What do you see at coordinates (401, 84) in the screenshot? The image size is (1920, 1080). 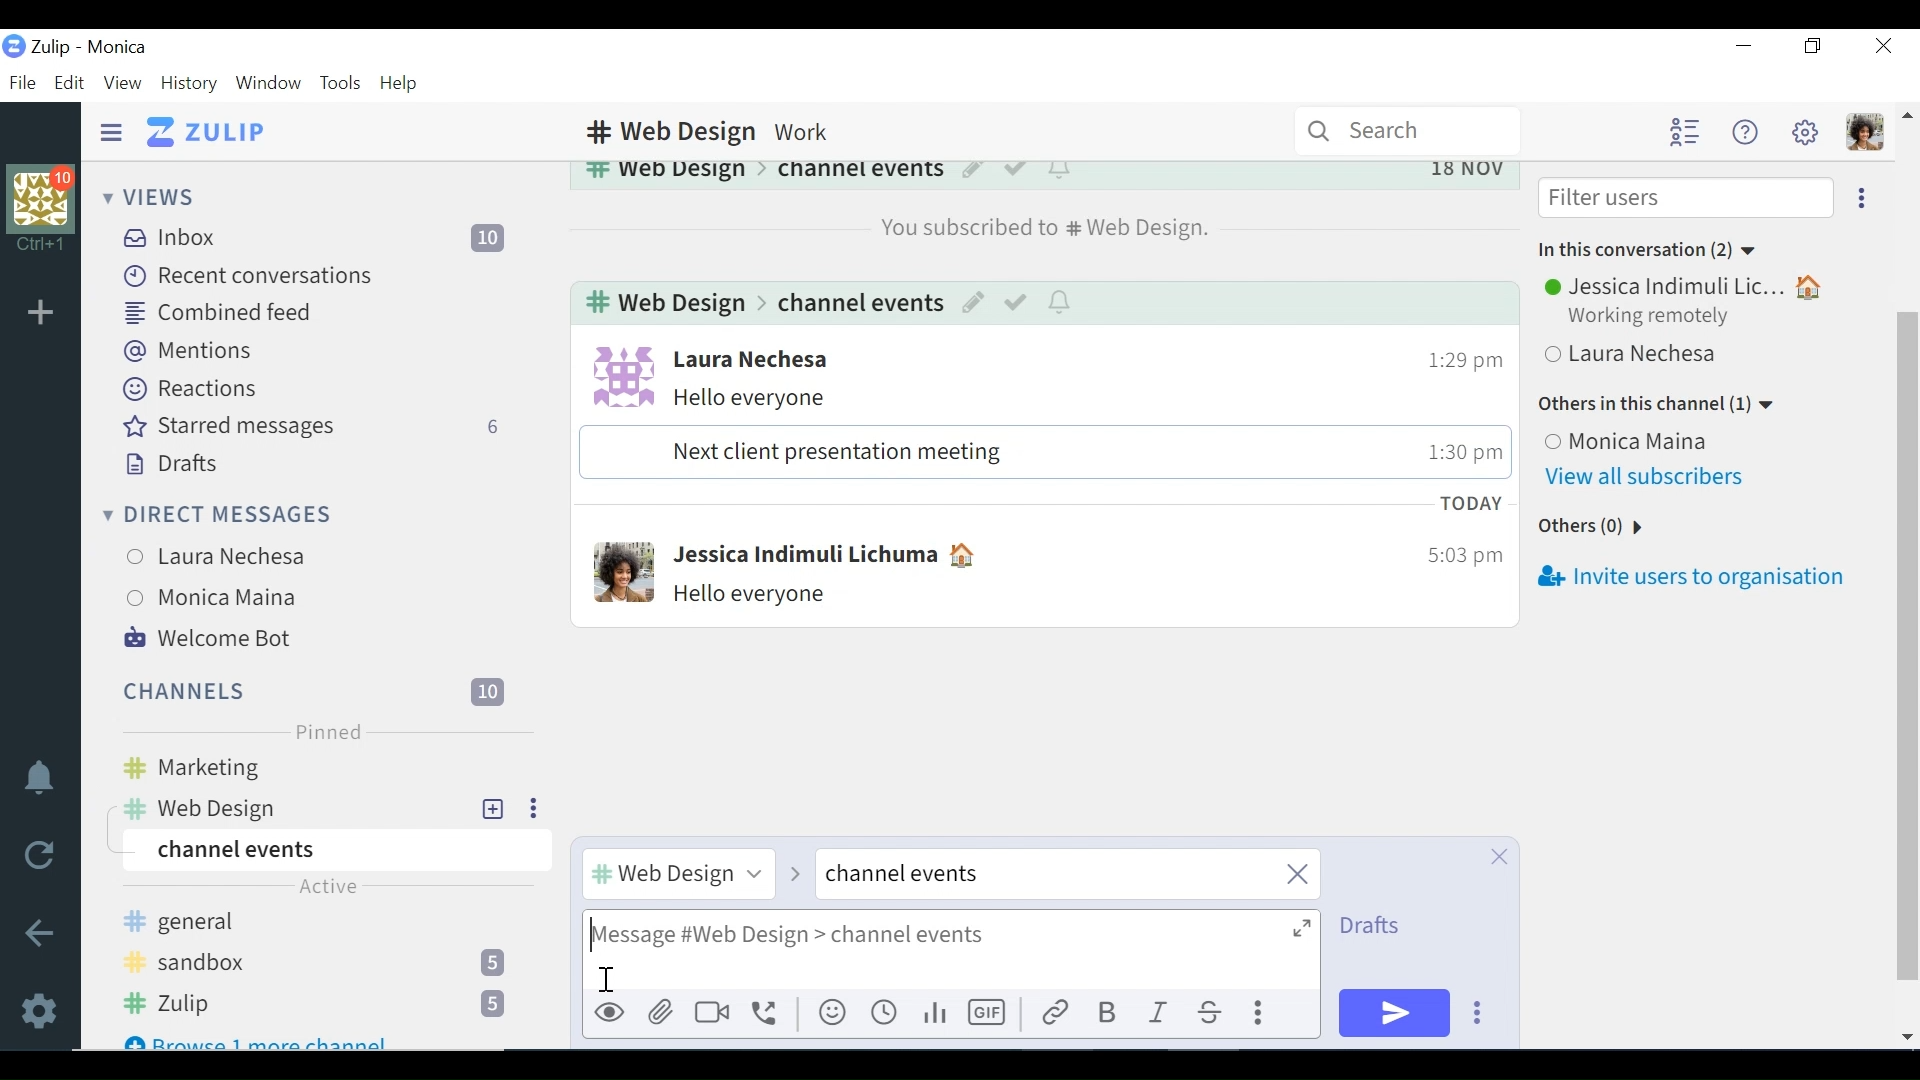 I see `Help` at bounding box center [401, 84].